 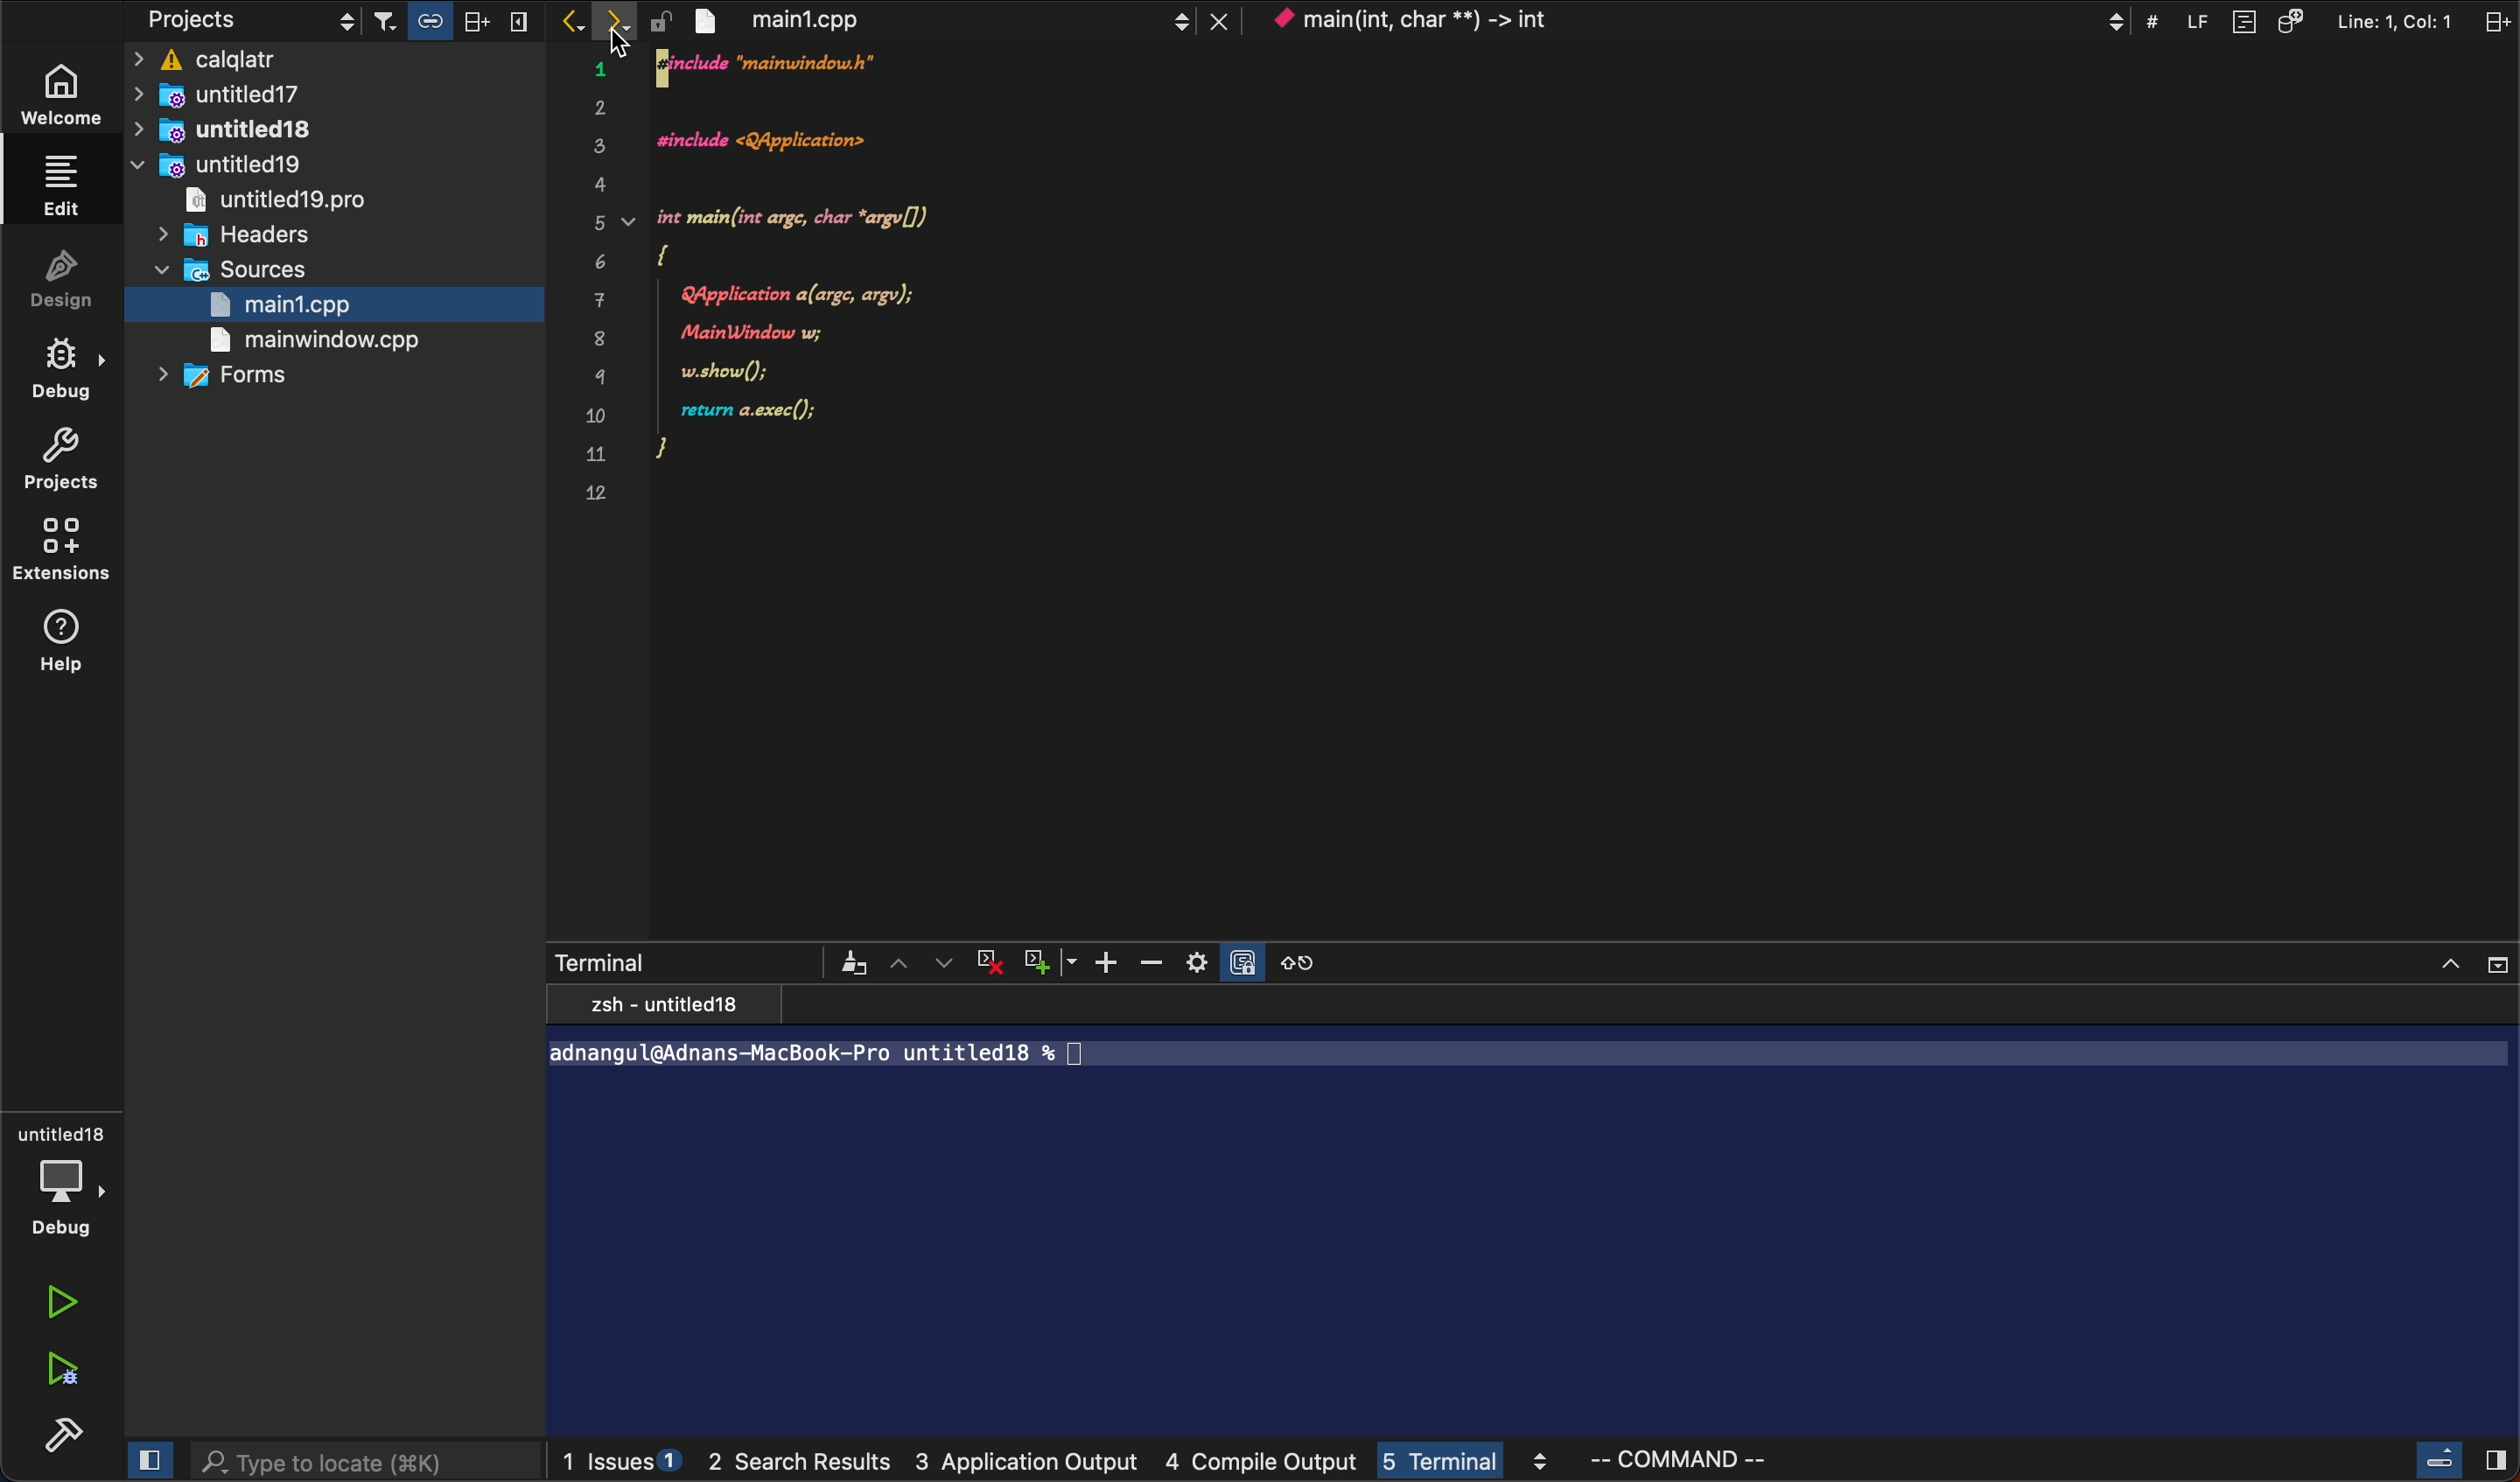 I want to click on arrows, so click(x=588, y=20).